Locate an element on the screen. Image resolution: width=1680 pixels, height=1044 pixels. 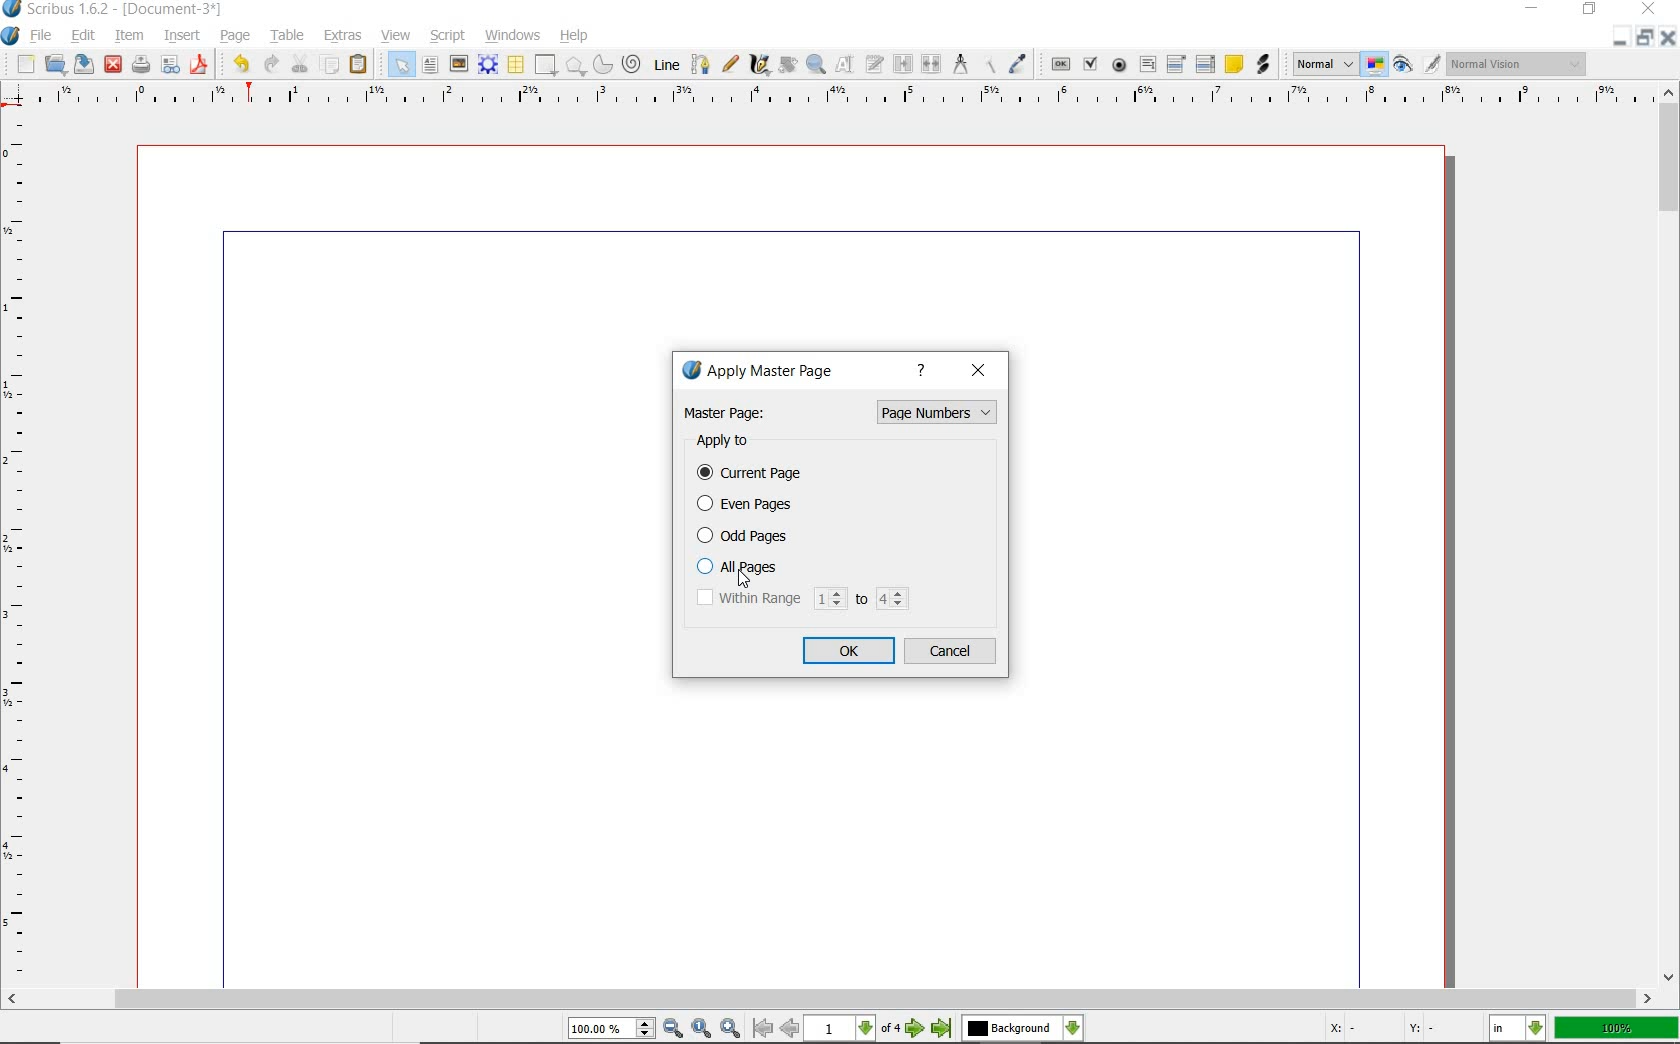
extras is located at coordinates (342, 33).